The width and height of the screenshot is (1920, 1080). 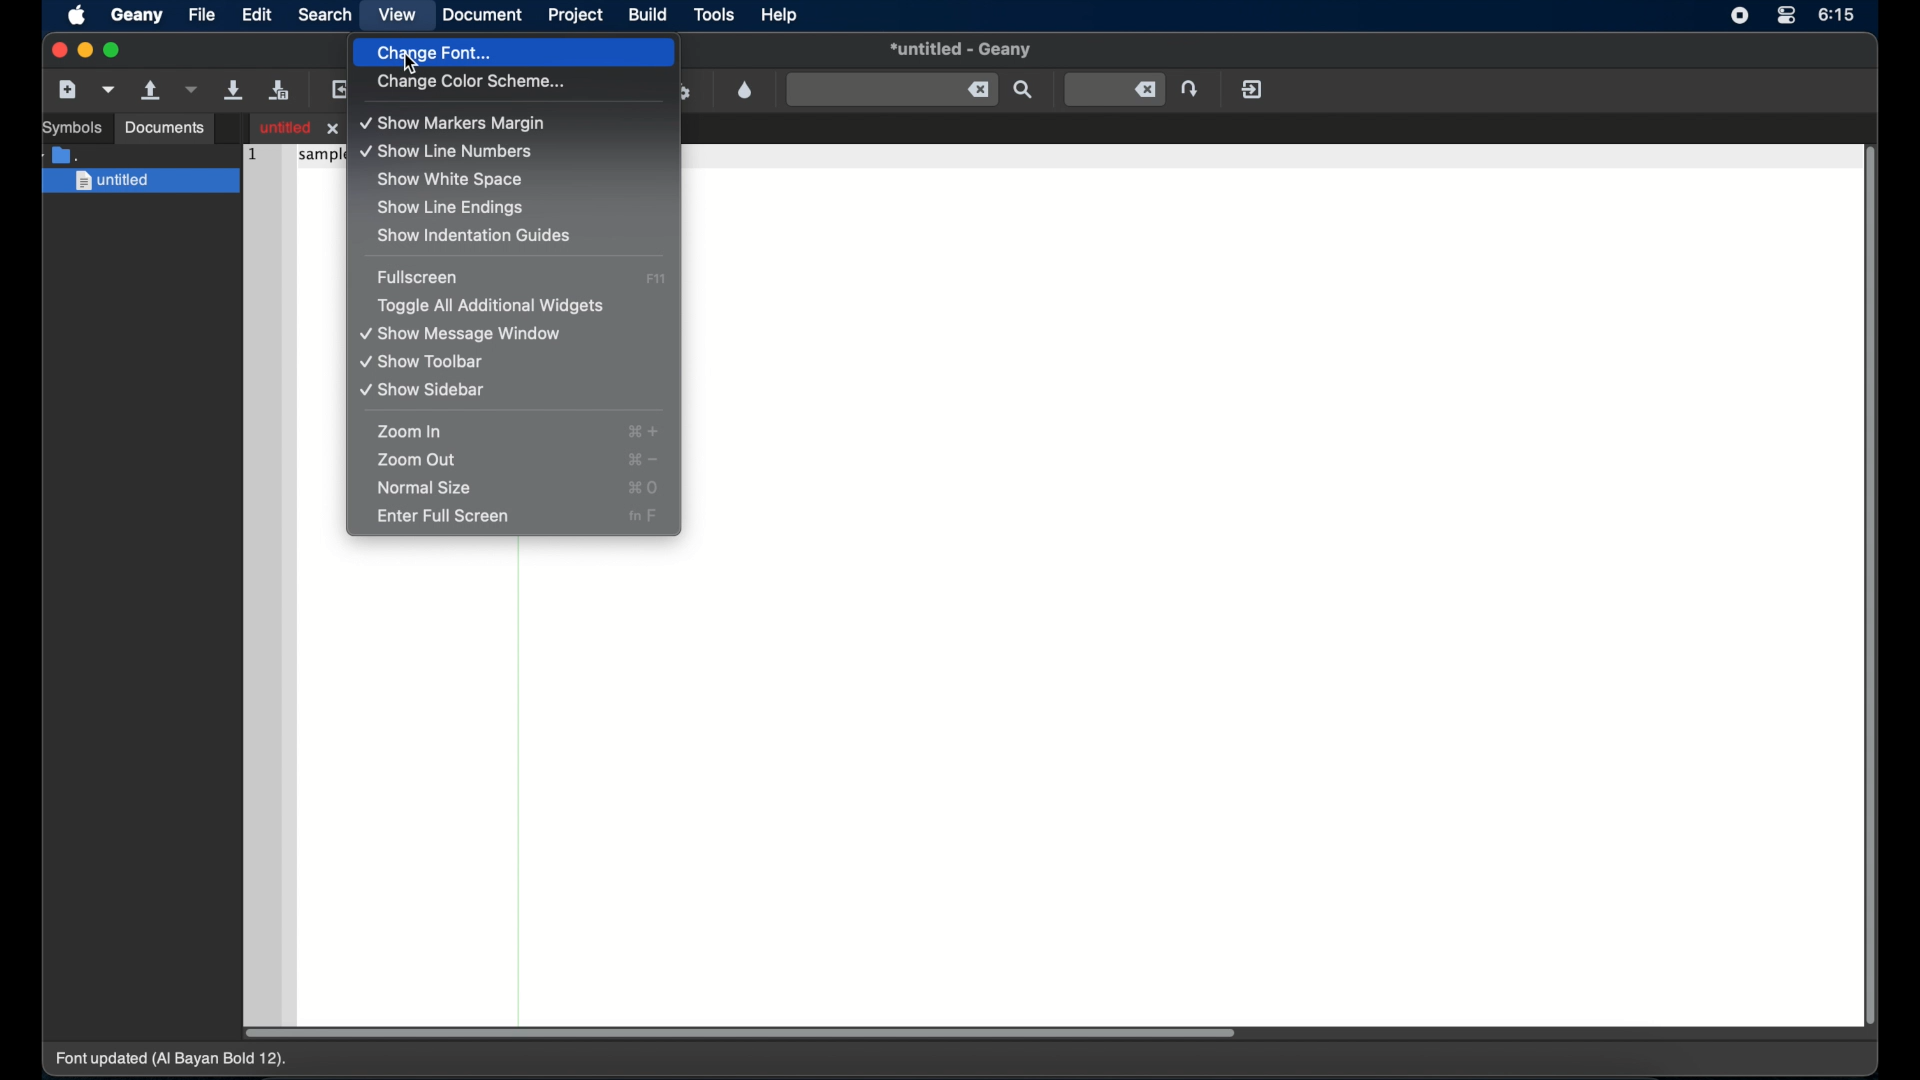 I want to click on search, so click(x=326, y=14).